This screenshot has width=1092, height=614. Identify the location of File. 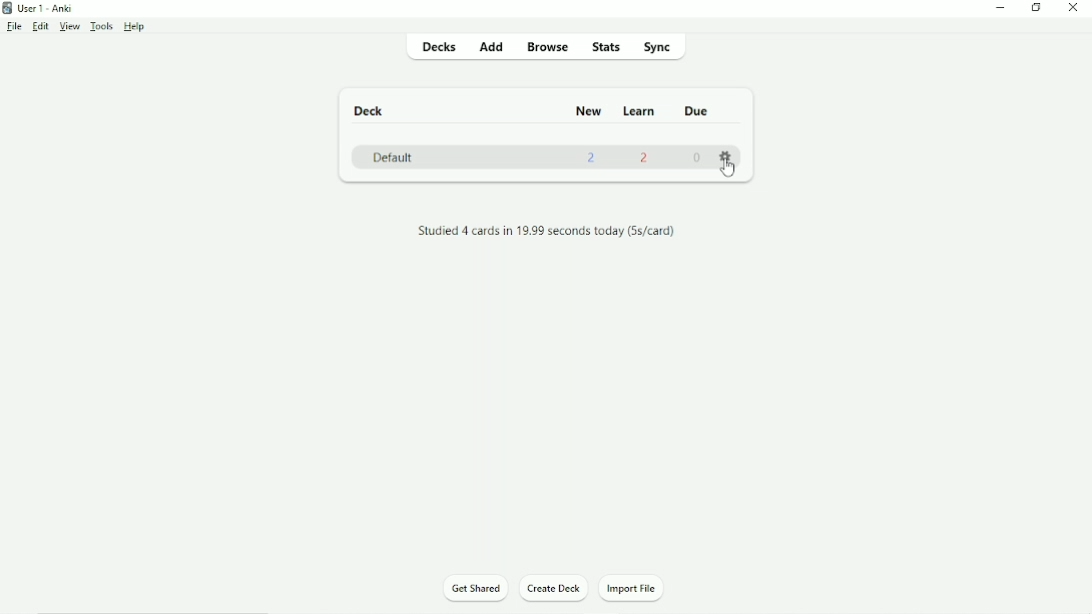
(14, 27).